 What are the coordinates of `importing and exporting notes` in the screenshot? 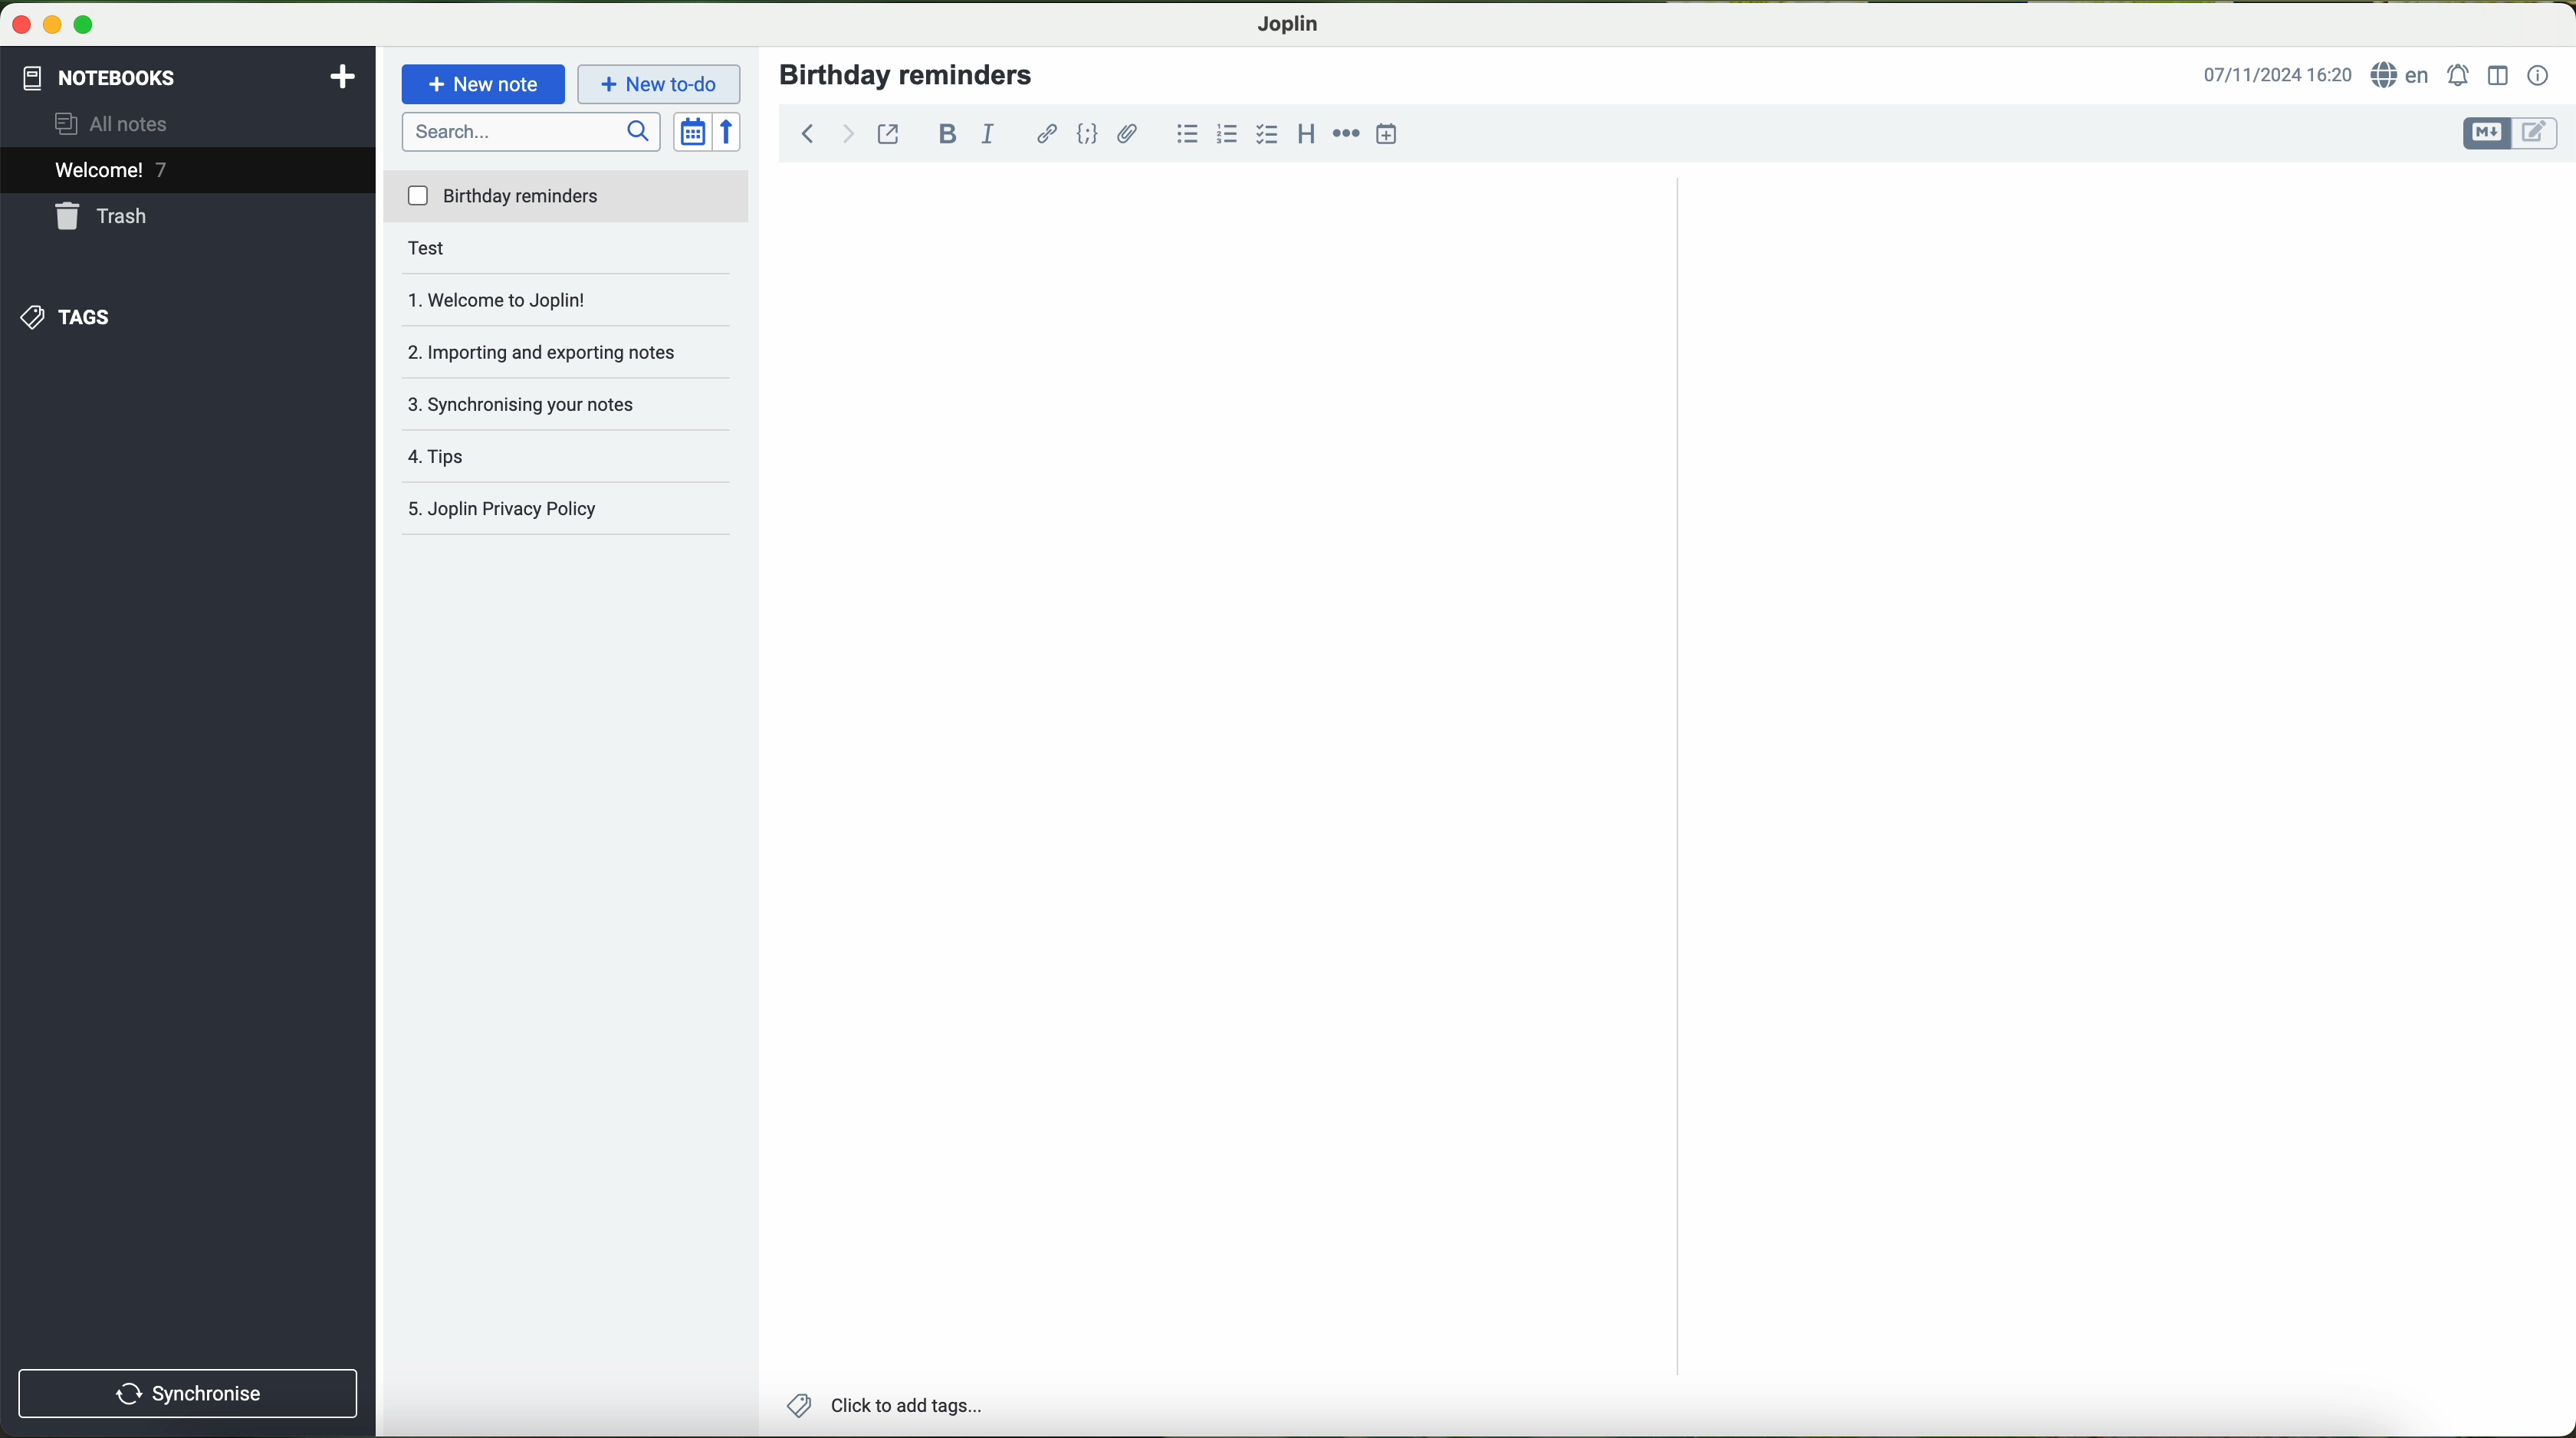 It's located at (552, 347).